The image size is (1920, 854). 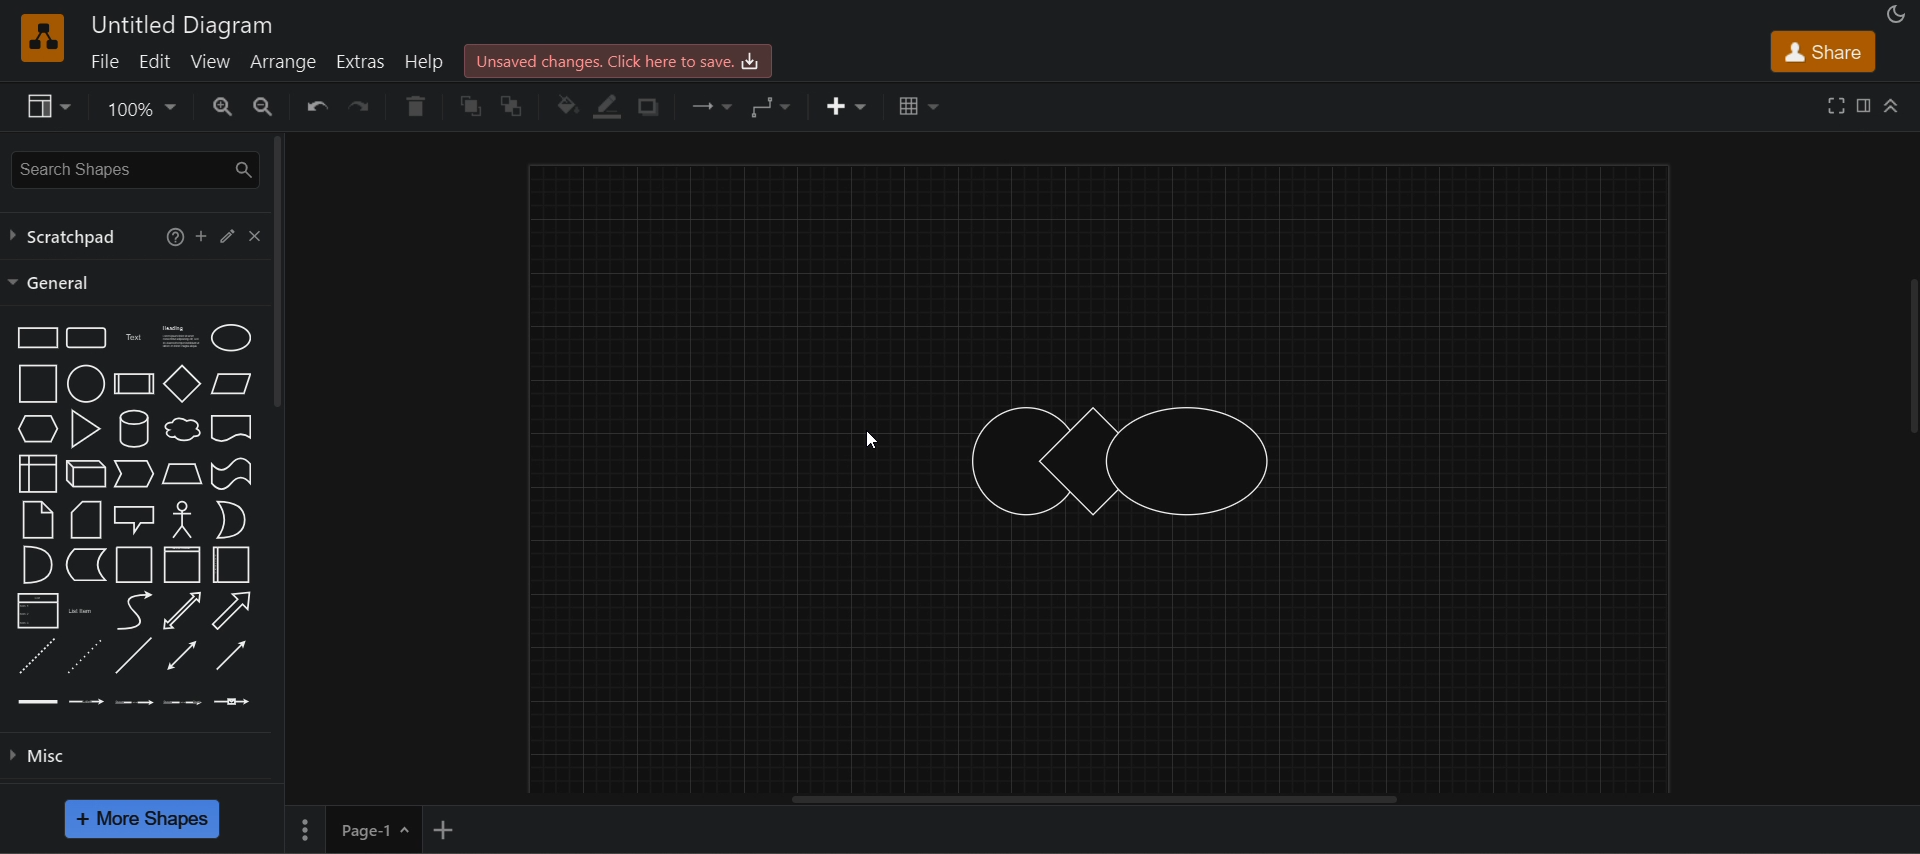 What do you see at coordinates (134, 517) in the screenshot?
I see `call out` at bounding box center [134, 517].